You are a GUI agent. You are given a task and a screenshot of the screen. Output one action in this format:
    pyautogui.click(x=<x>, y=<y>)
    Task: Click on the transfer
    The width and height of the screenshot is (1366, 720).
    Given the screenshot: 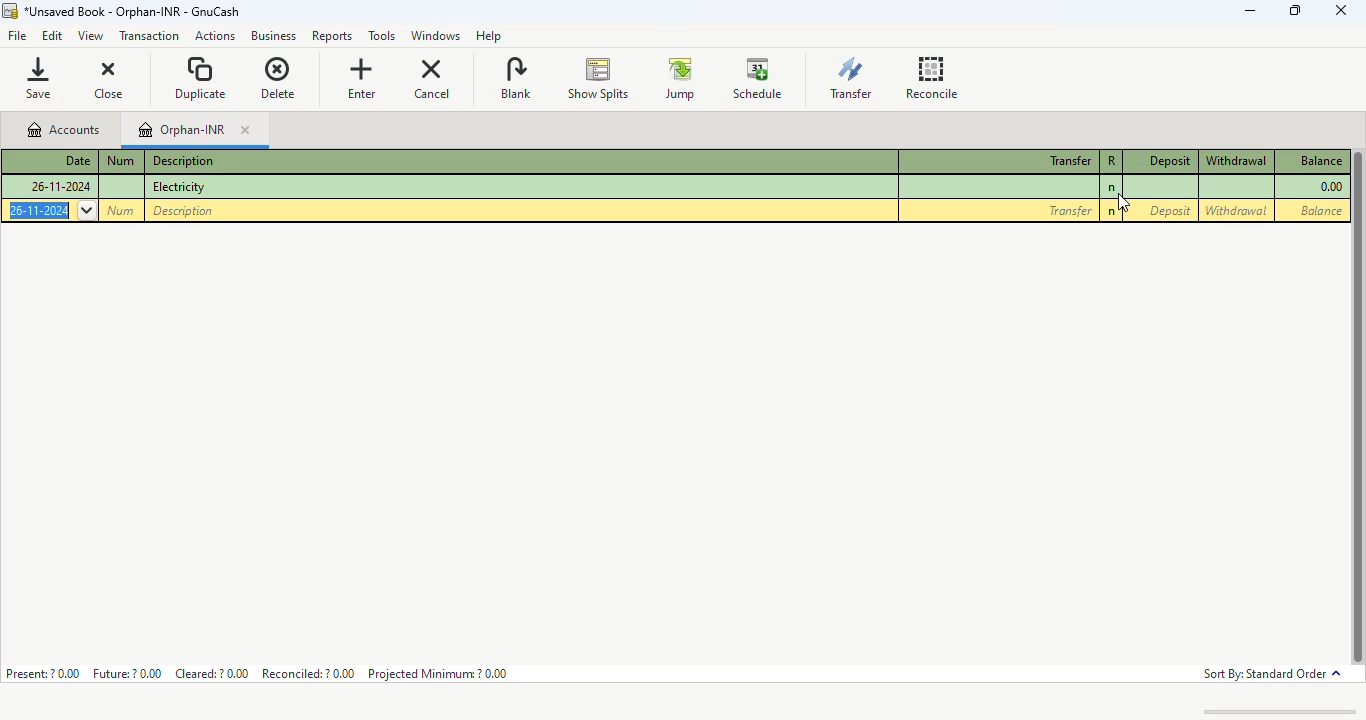 What is the action you would take?
    pyautogui.click(x=1068, y=211)
    